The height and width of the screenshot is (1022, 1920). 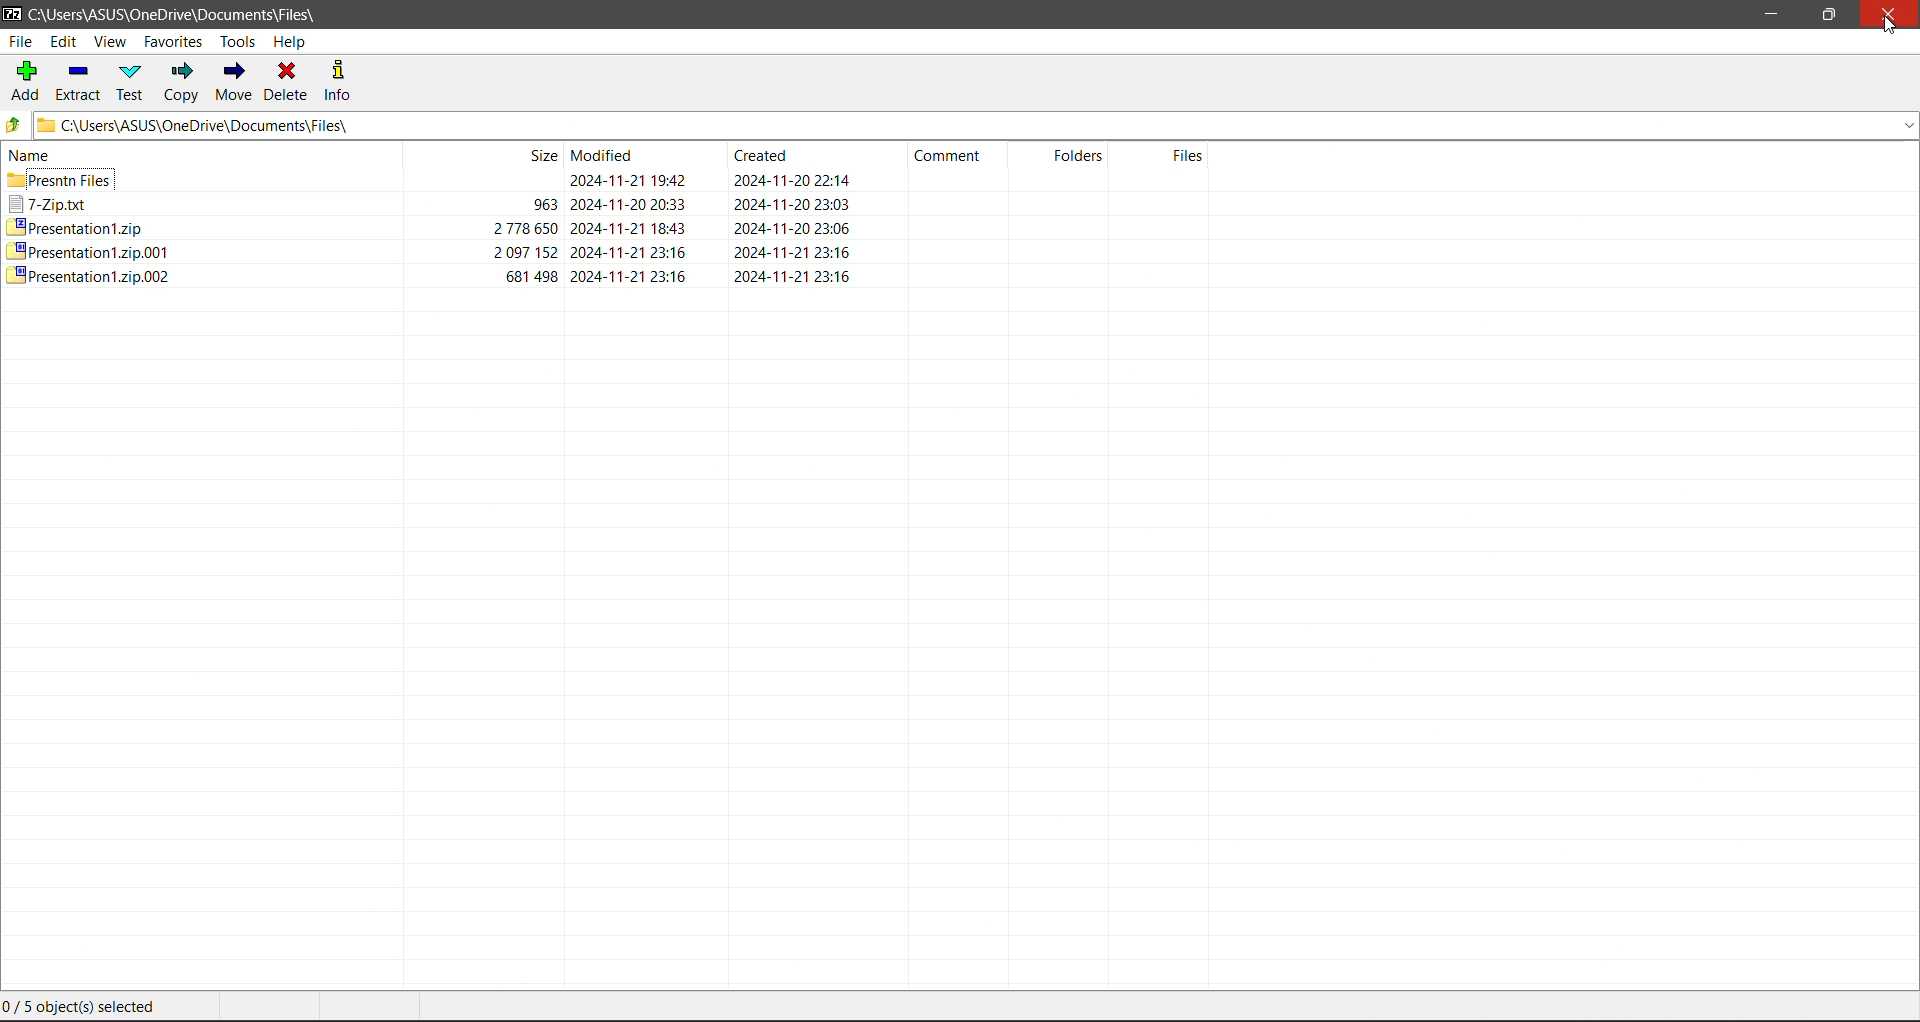 What do you see at coordinates (14, 124) in the screenshot?
I see `Move Up one level` at bounding box center [14, 124].